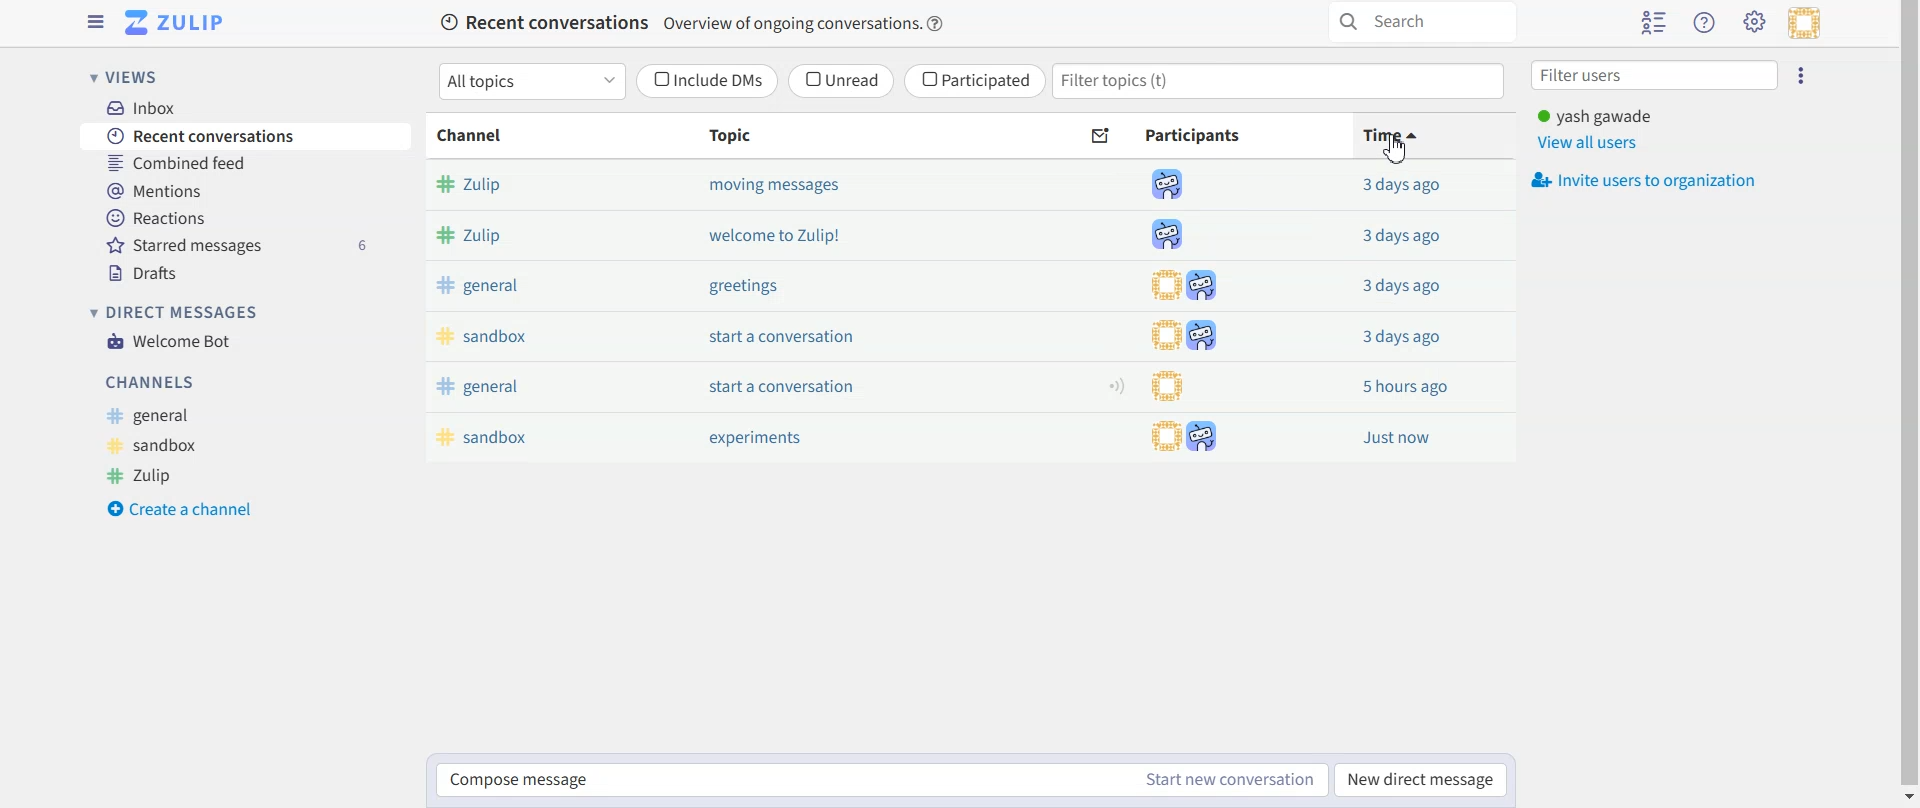 The width and height of the screenshot is (1920, 808). Describe the element at coordinates (659, 237) in the screenshot. I see `Zulip welcome to Zulip!` at that location.